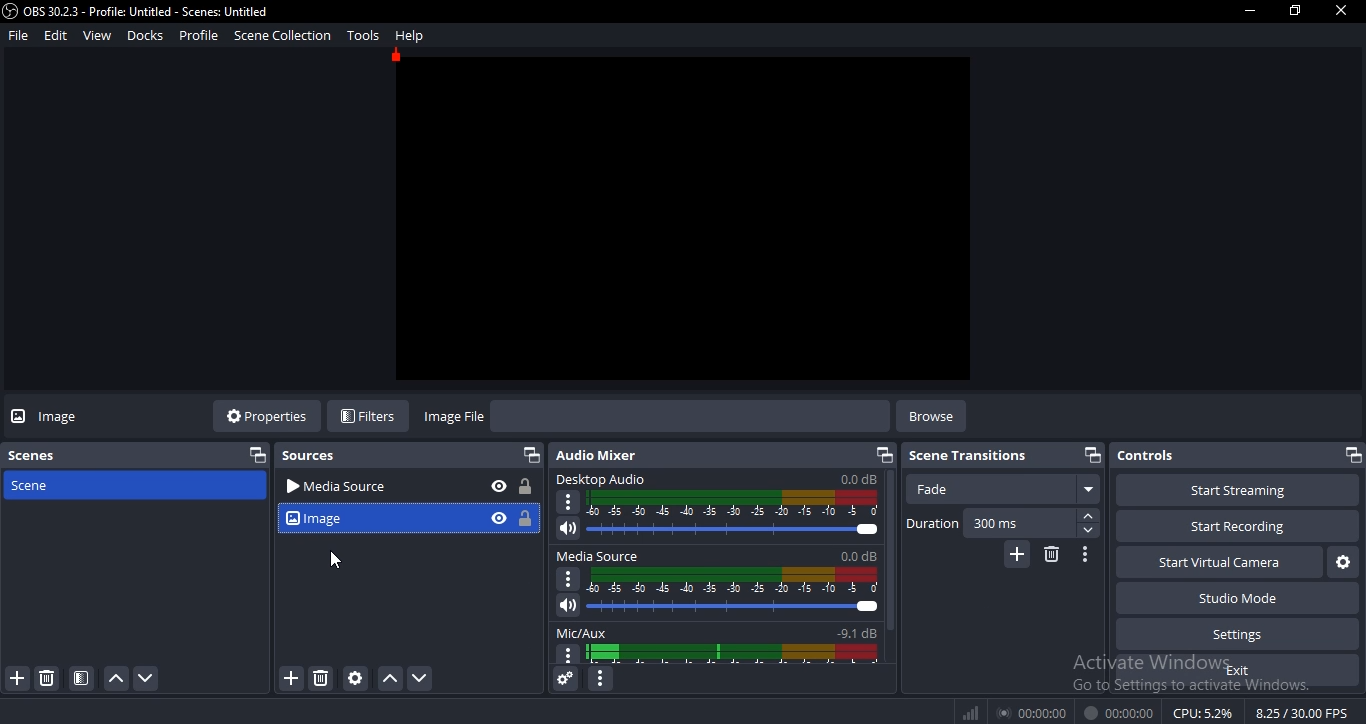 Image resolution: width=1366 pixels, height=724 pixels. I want to click on audio display, so click(734, 503).